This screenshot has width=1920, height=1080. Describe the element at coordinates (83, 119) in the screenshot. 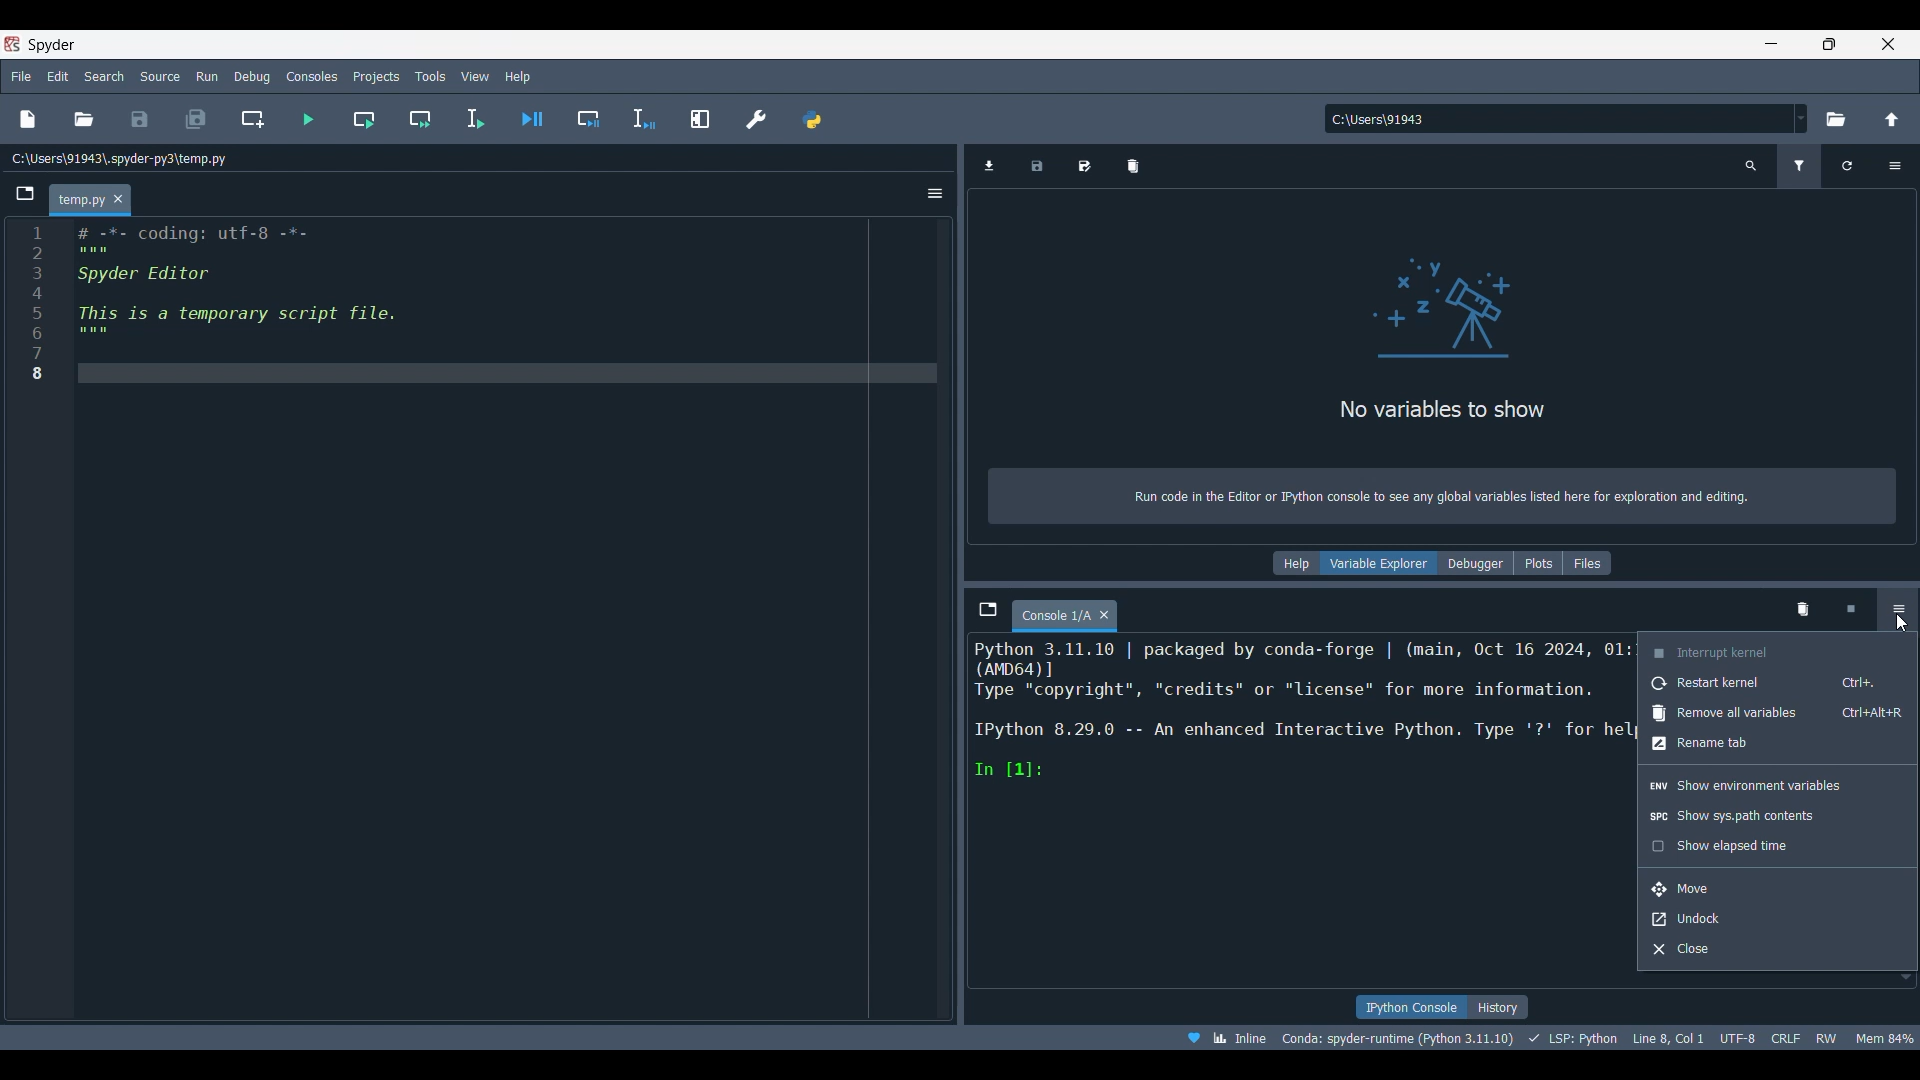

I see `Open file` at that location.